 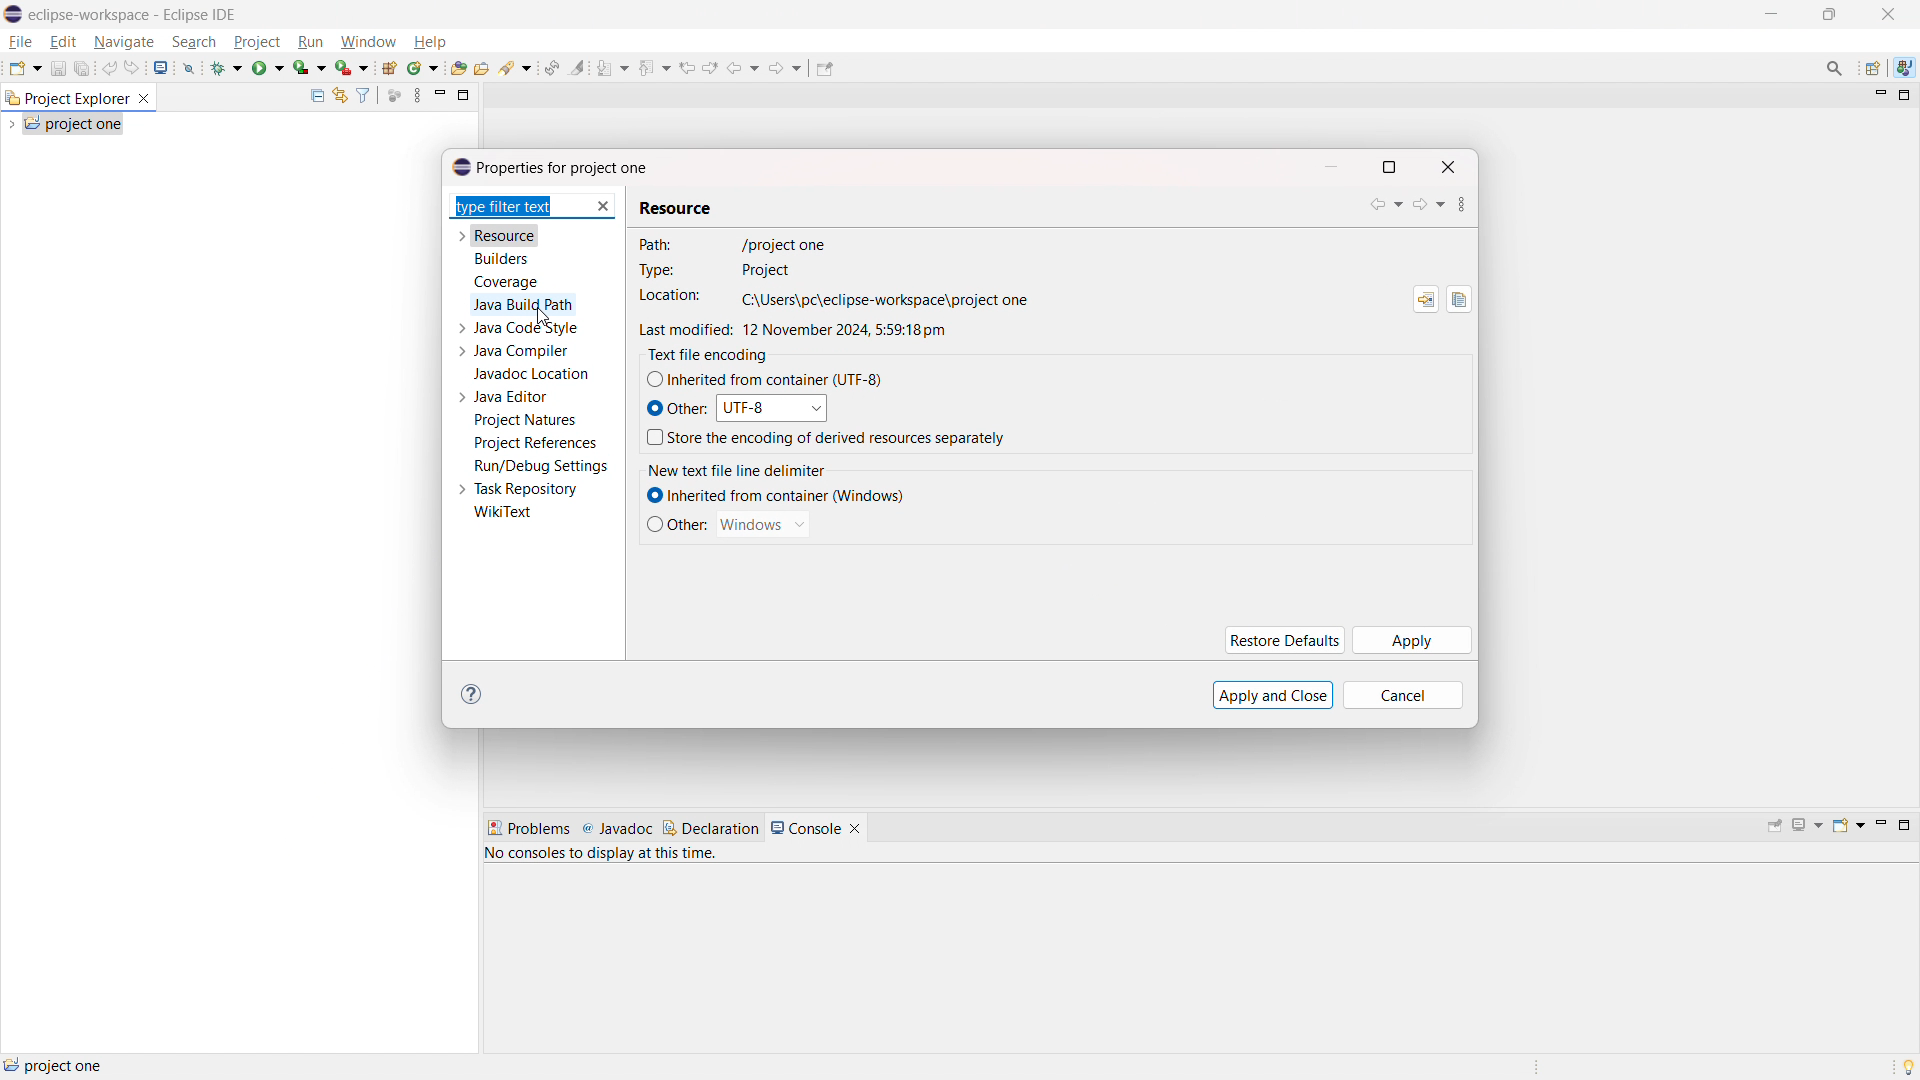 What do you see at coordinates (1836, 67) in the screenshot?
I see `access commands and other items` at bounding box center [1836, 67].